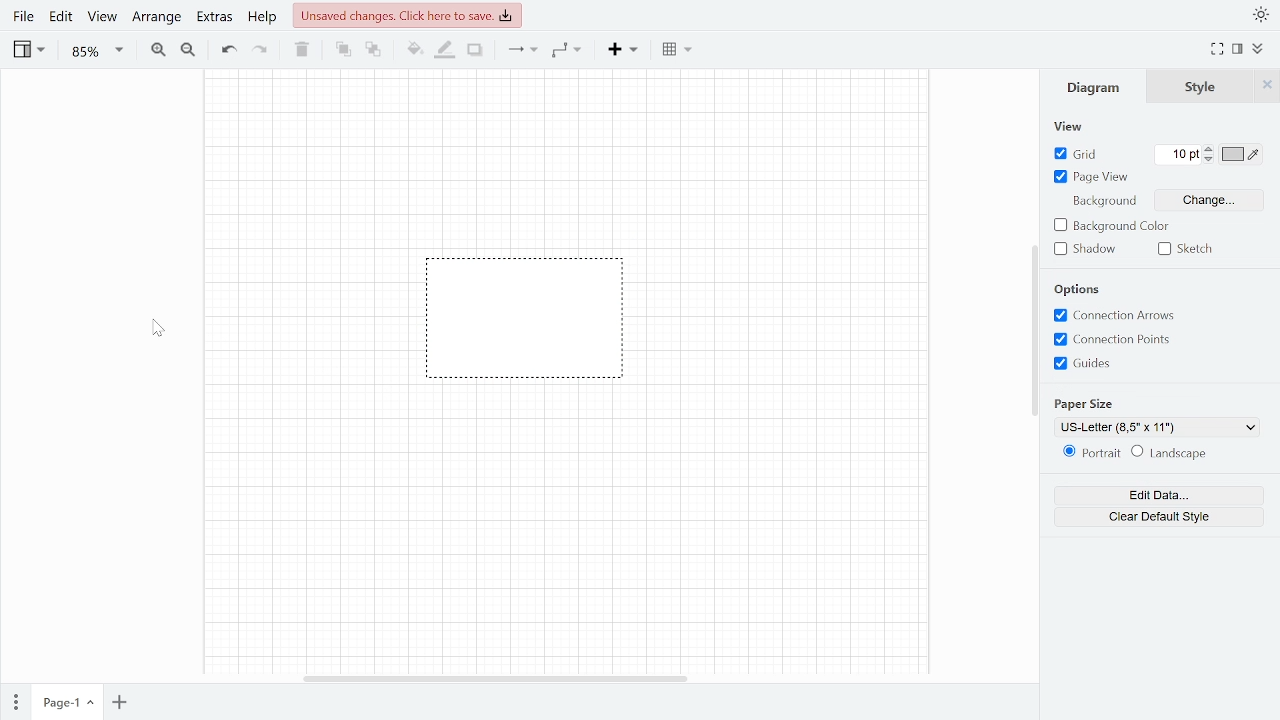 This screenshot has height=720, width=1280. I want to click on Redo, so click(261, 50).